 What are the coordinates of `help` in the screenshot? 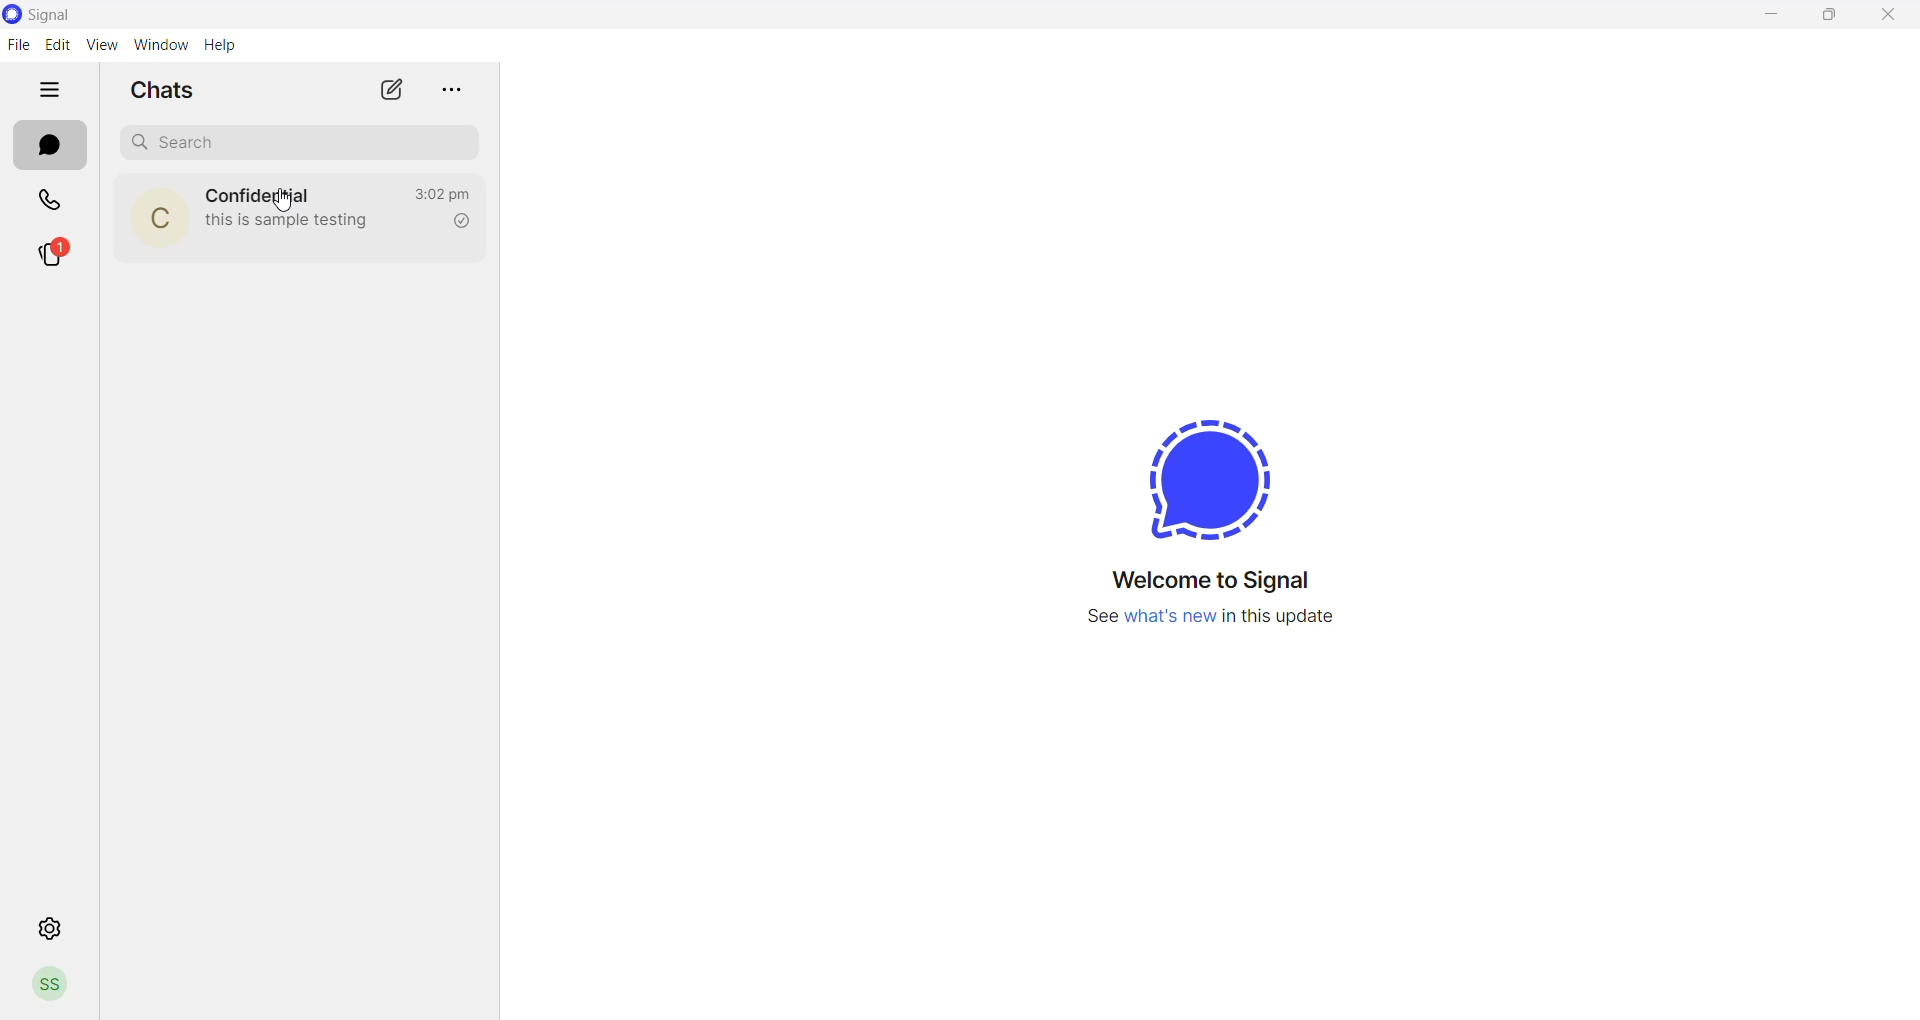 It's located at (221, 45).